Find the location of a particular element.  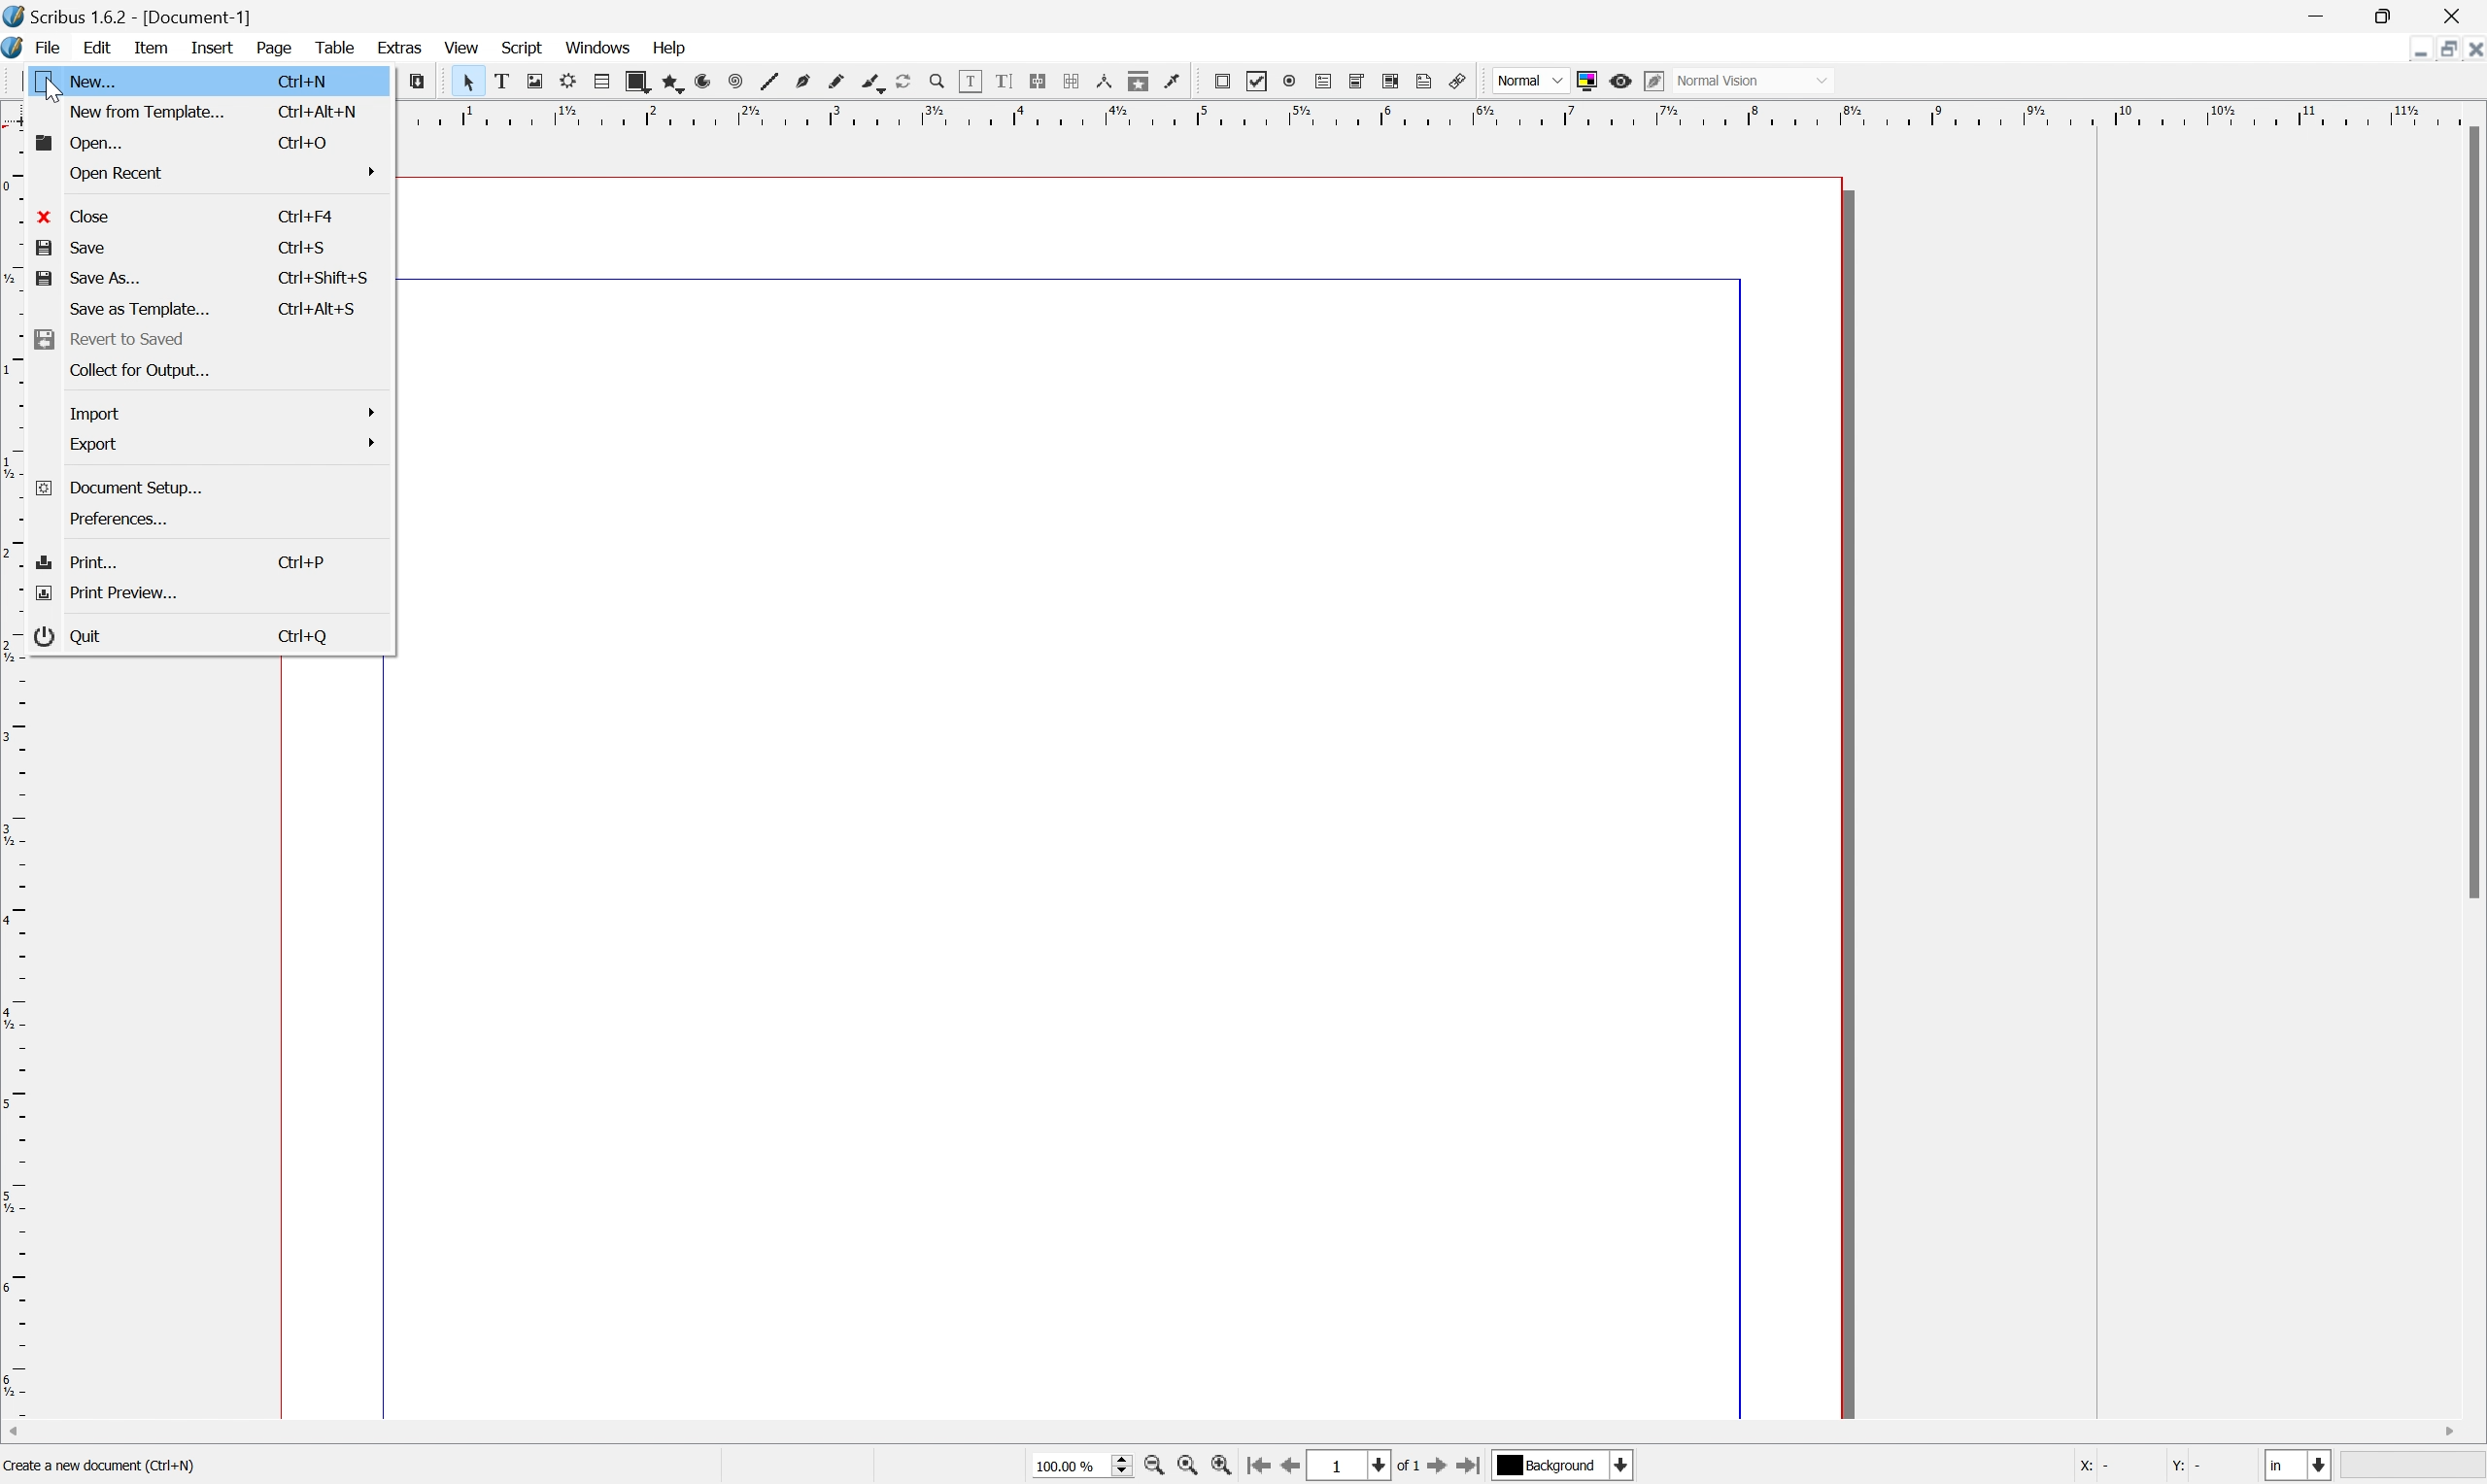

Shape is located at coordinates (631, 80).